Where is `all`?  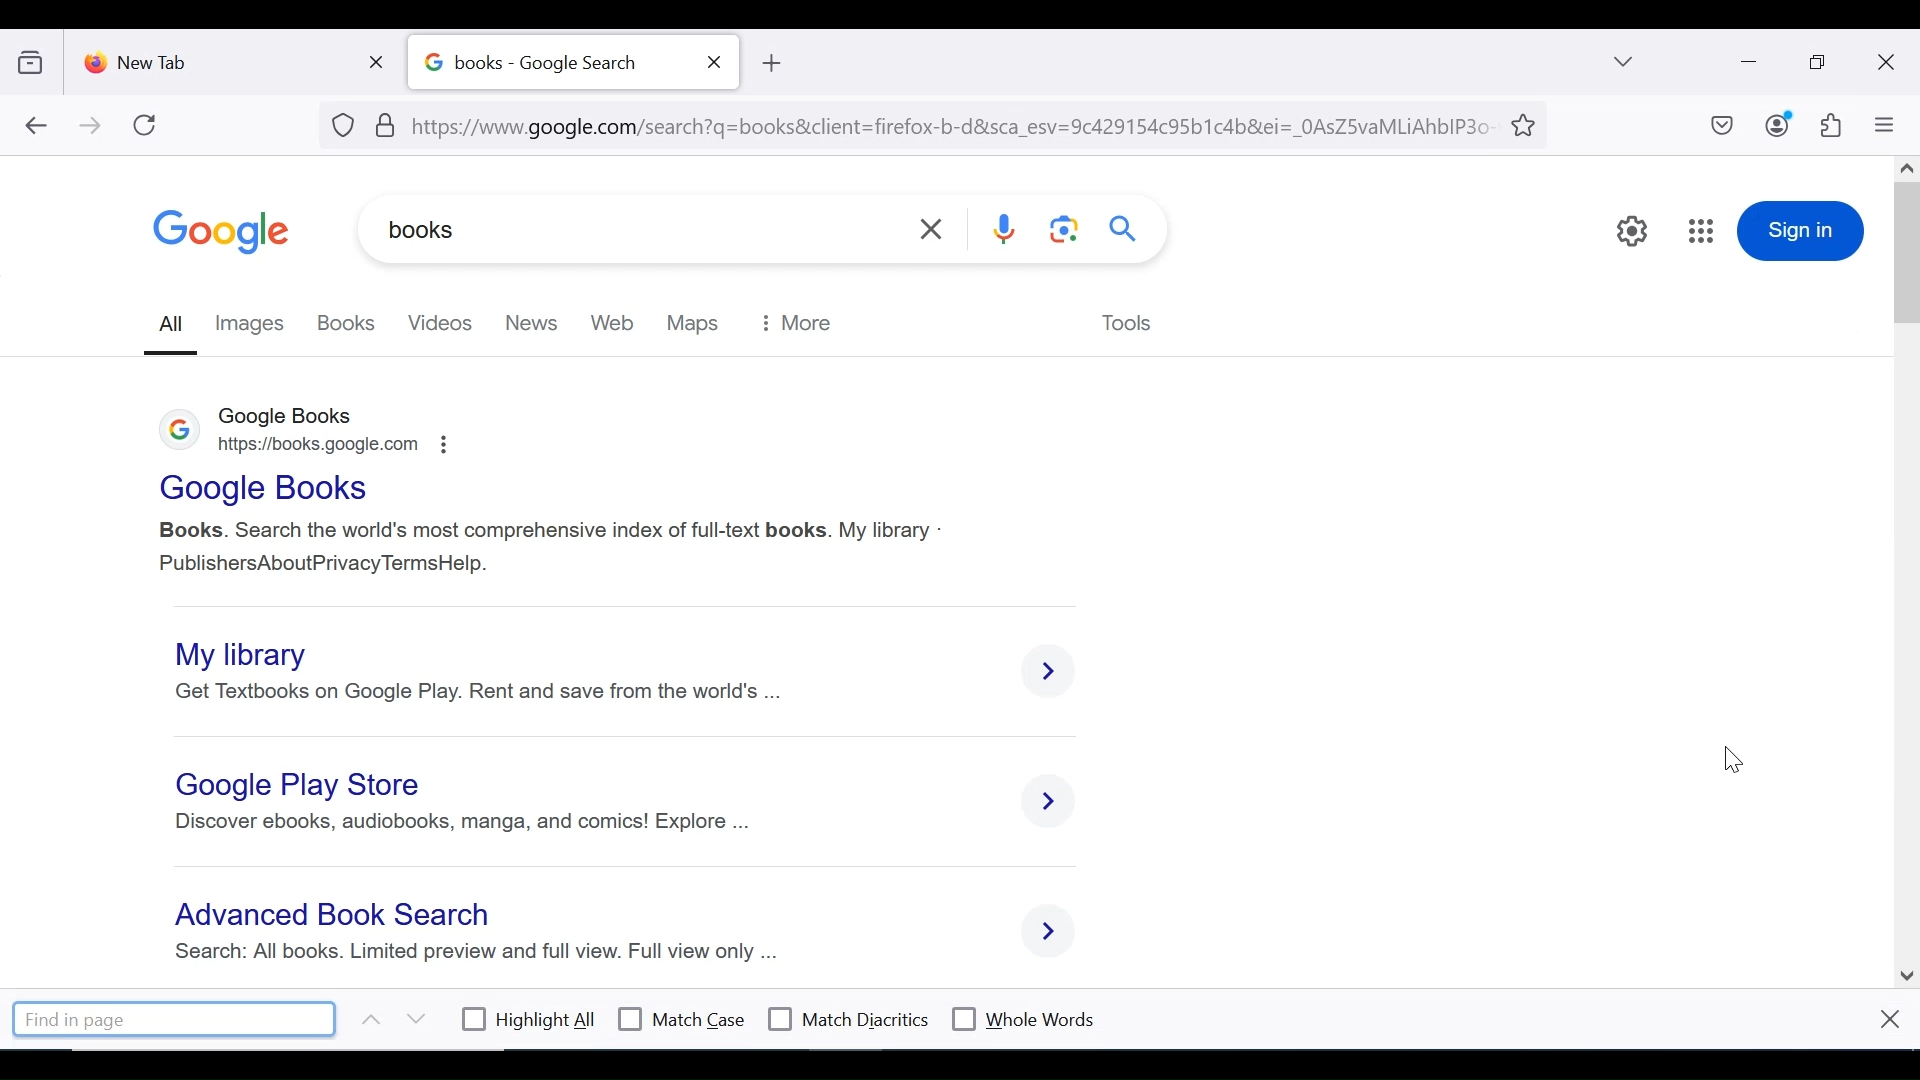 all is located at coordinates (173, 324).